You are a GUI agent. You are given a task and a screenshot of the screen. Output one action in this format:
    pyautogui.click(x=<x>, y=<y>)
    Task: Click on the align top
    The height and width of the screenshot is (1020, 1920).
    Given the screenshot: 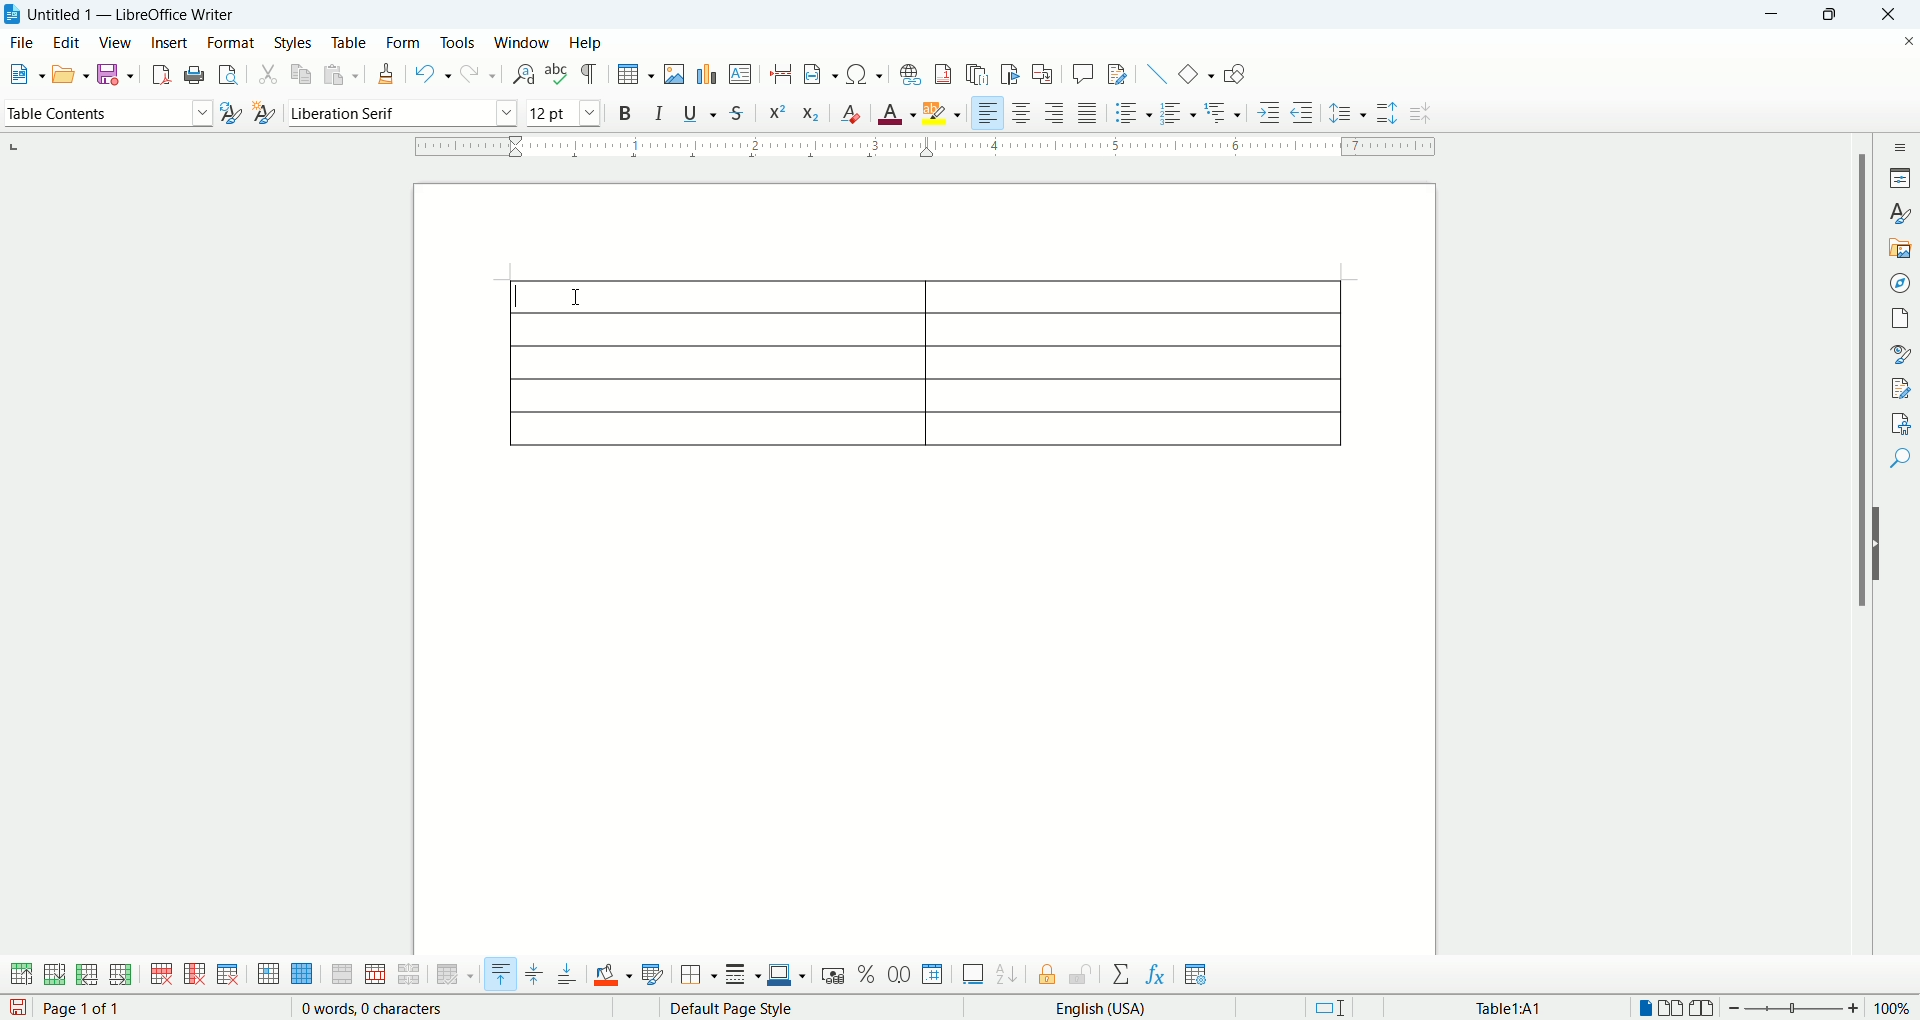 What is the action you would take?
    pyautogui.click(x=499, y=974)
    